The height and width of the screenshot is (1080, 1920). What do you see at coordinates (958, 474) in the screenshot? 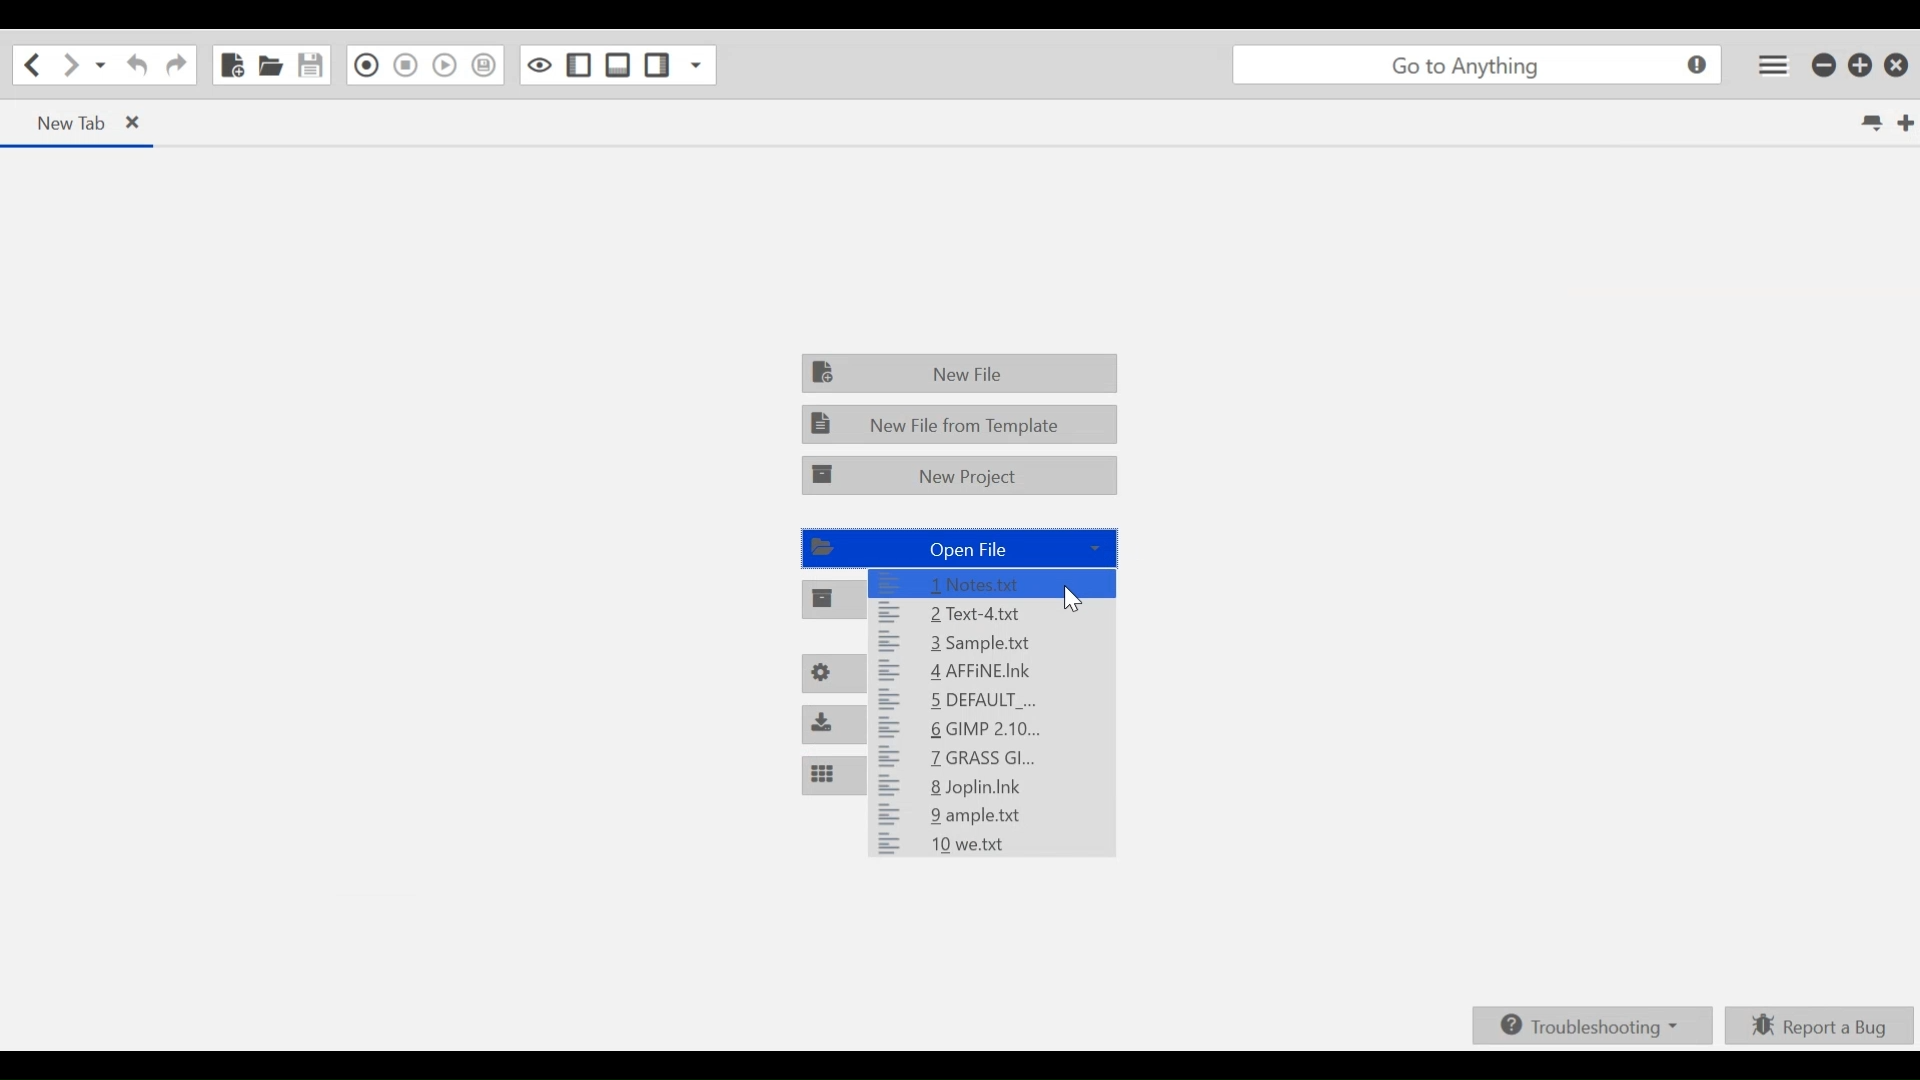
I see `New Project` at bounding box center [958, 474].